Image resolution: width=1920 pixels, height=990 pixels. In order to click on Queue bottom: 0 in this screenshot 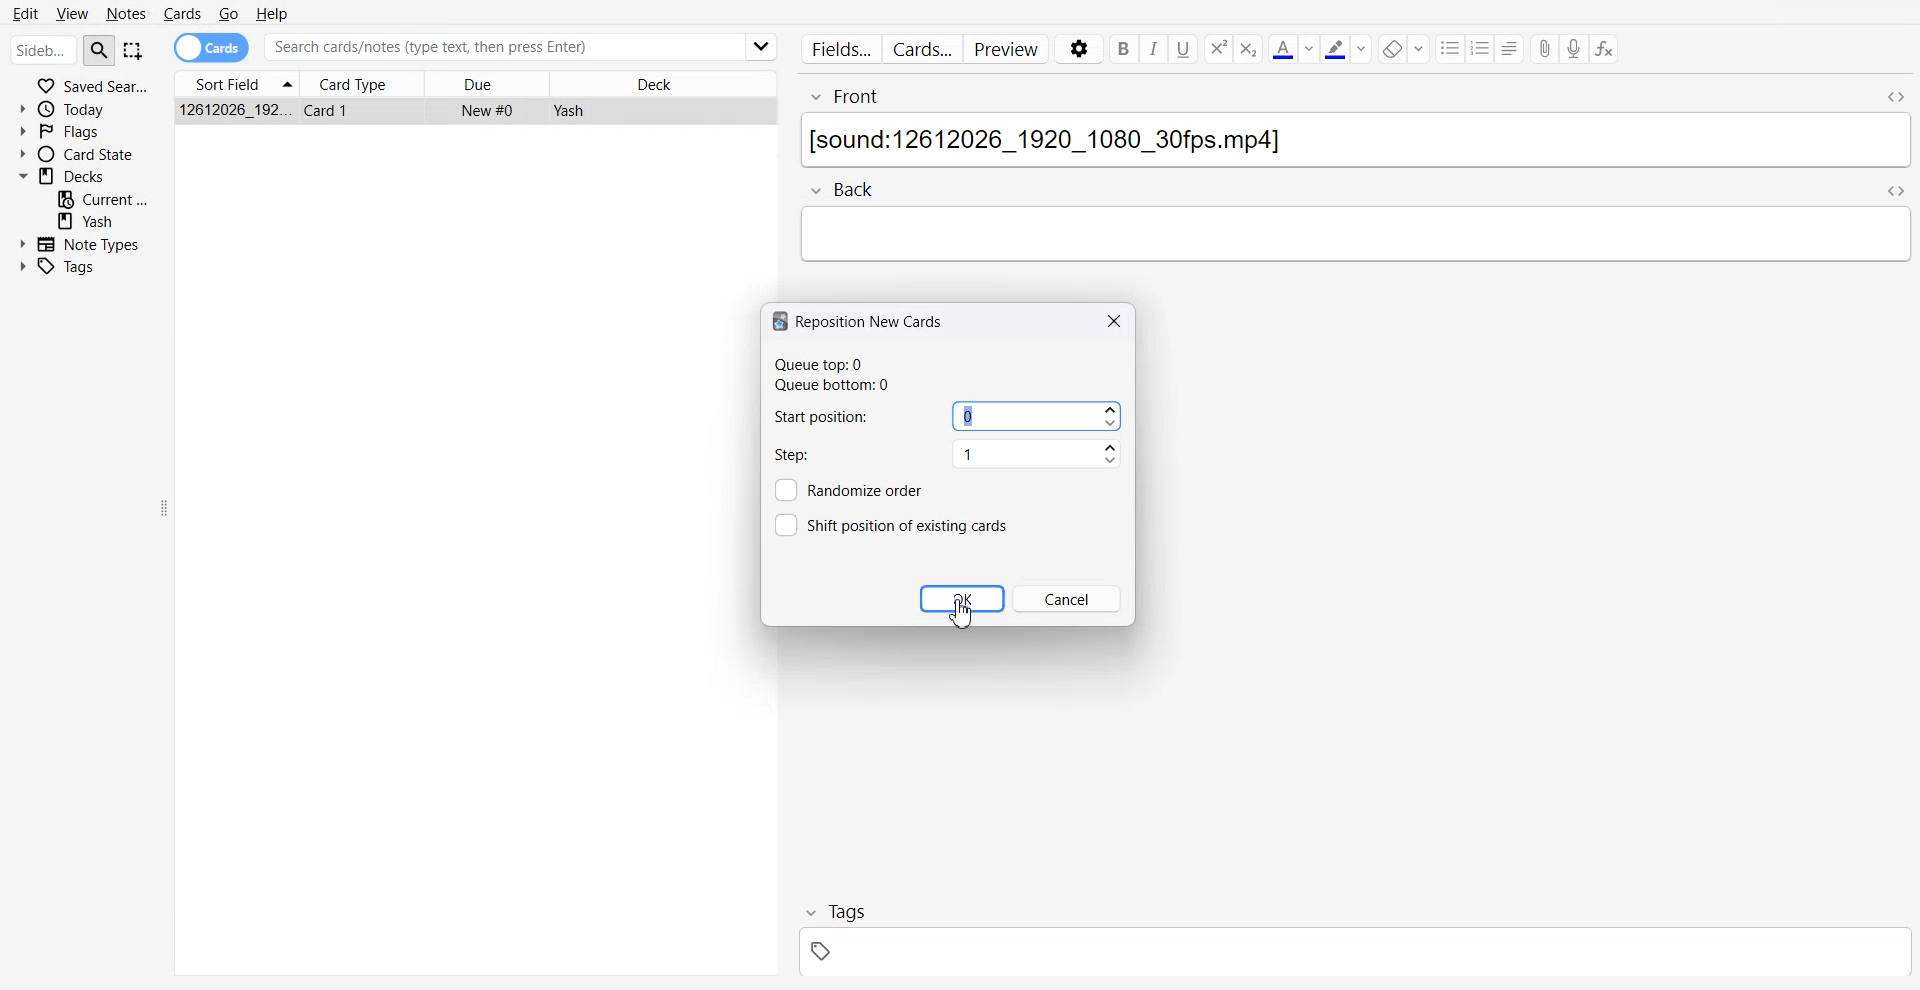, I will do `click(839, 386)`.